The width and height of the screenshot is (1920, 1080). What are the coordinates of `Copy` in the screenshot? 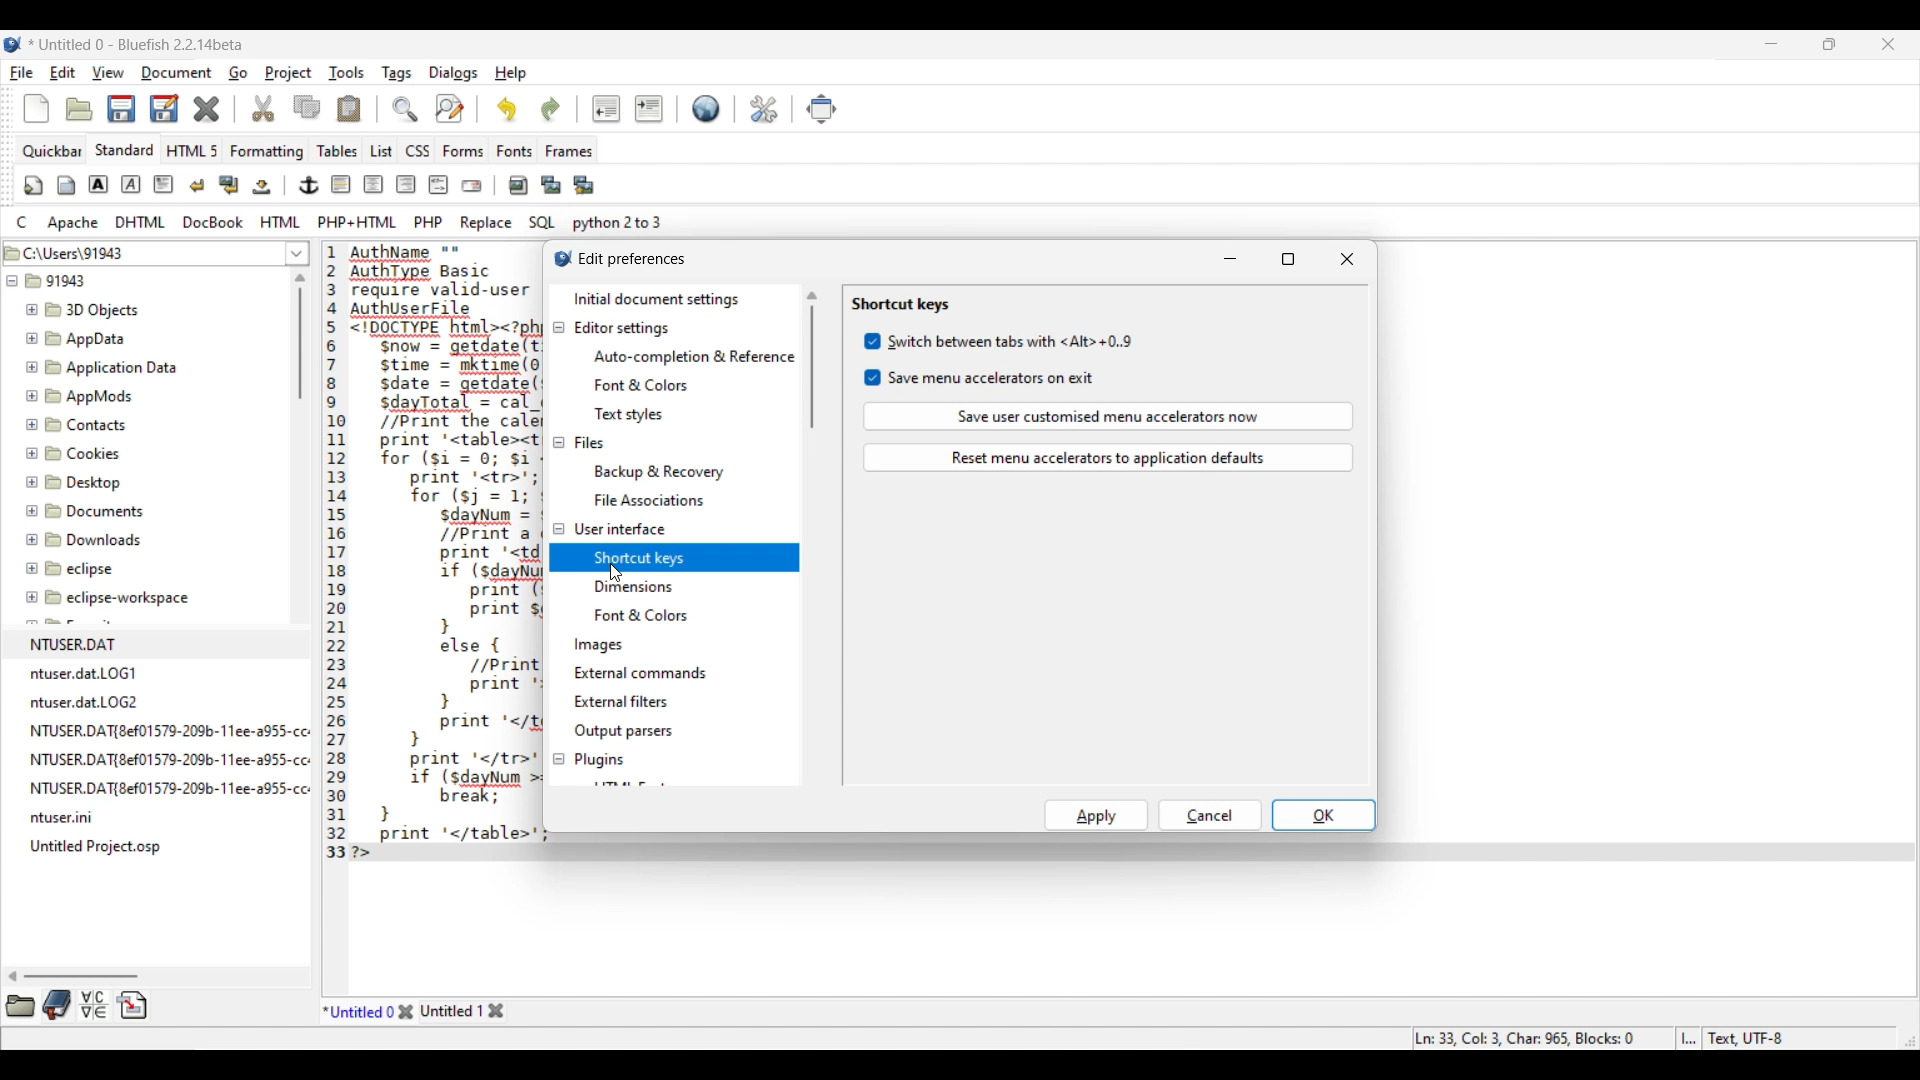 It's located at (306, 107).